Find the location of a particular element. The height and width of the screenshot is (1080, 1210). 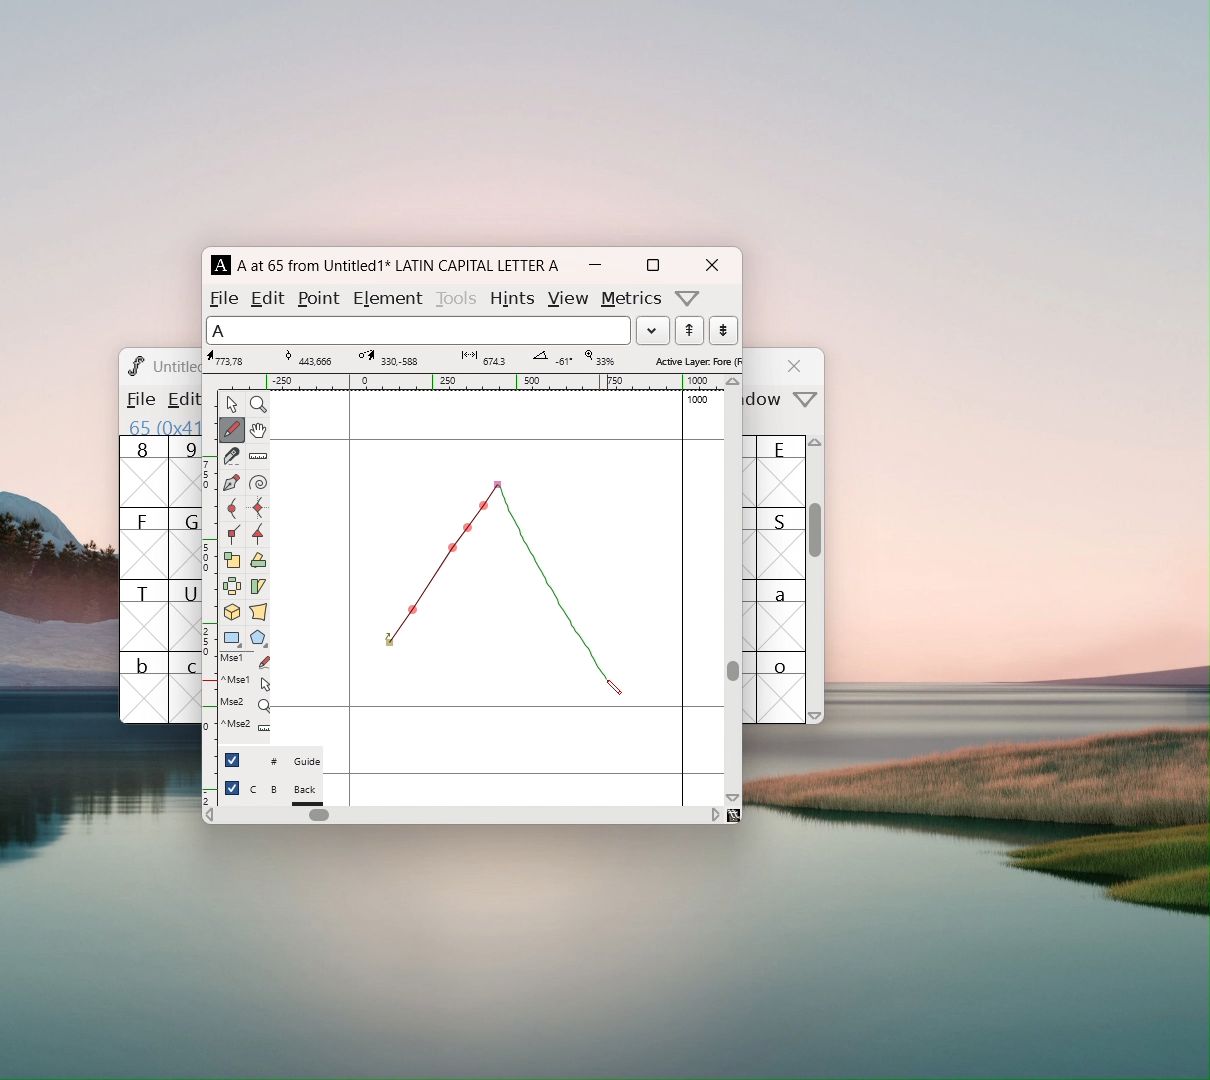

^Mse2 is located at coordinates (245, 725).